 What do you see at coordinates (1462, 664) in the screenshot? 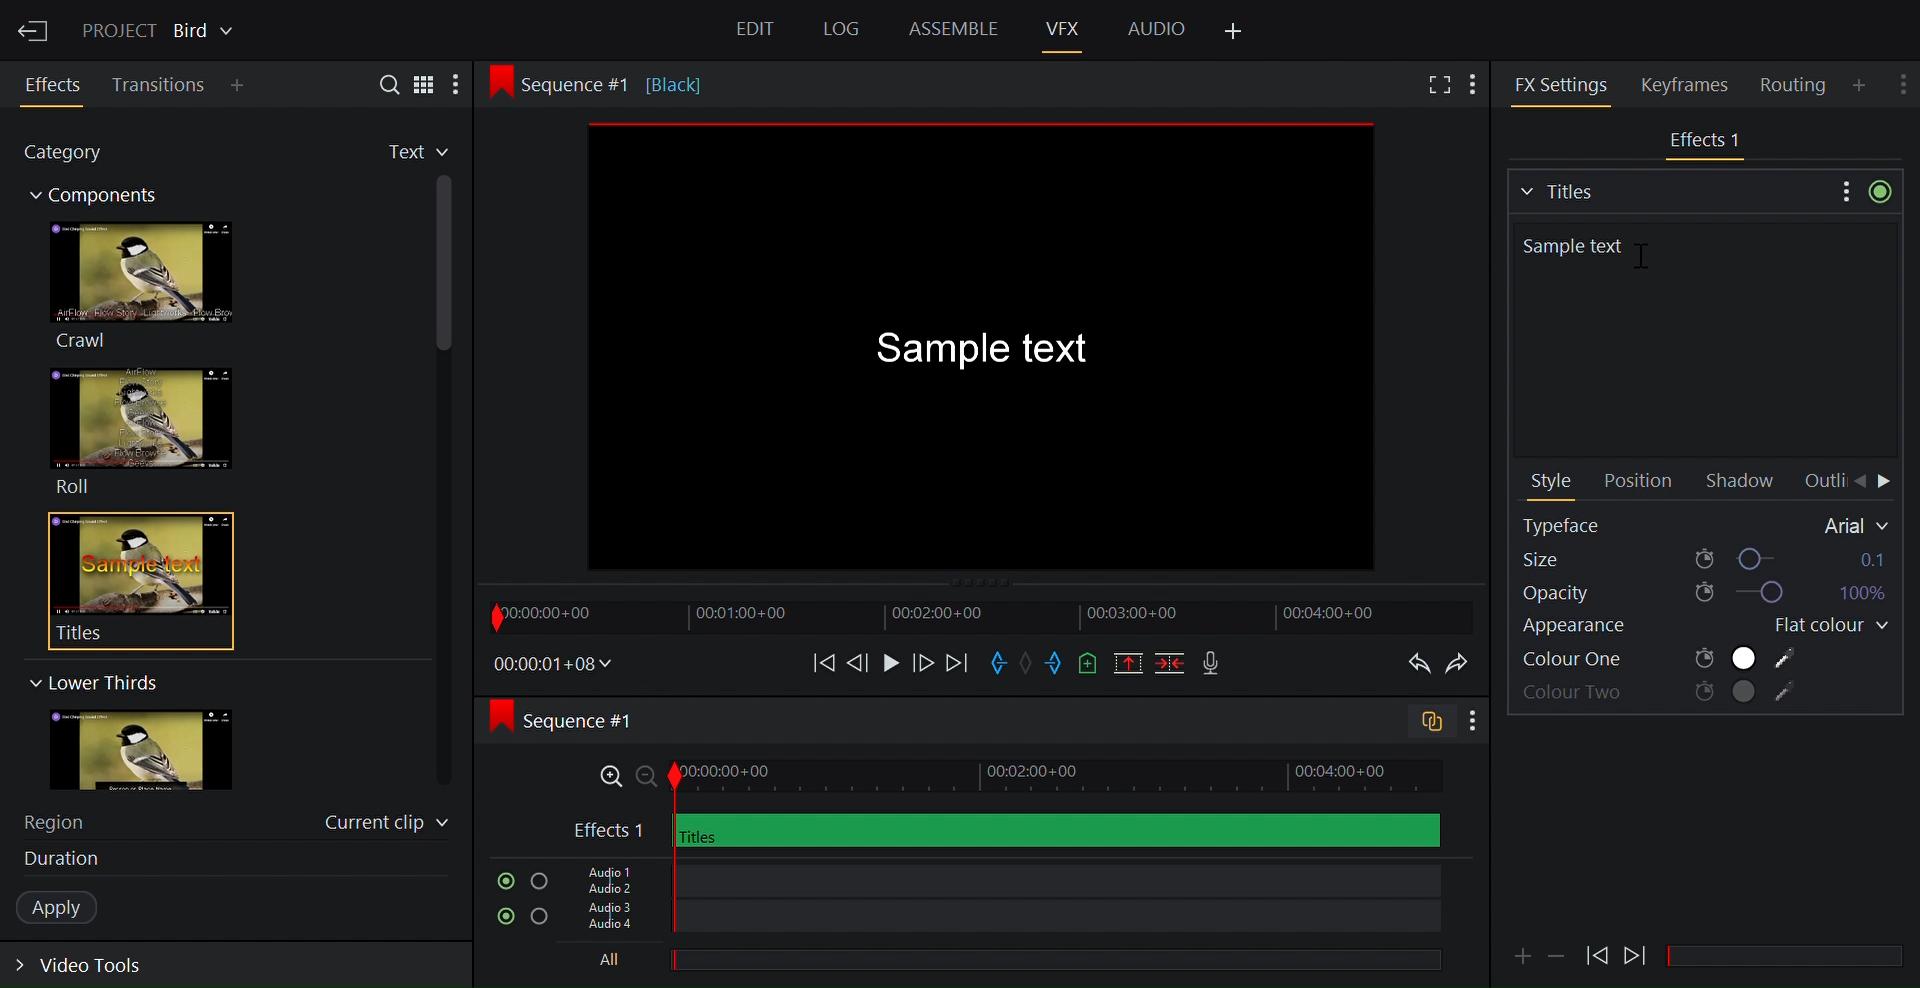
I see `Redo` at bounding box center [1462, 664].